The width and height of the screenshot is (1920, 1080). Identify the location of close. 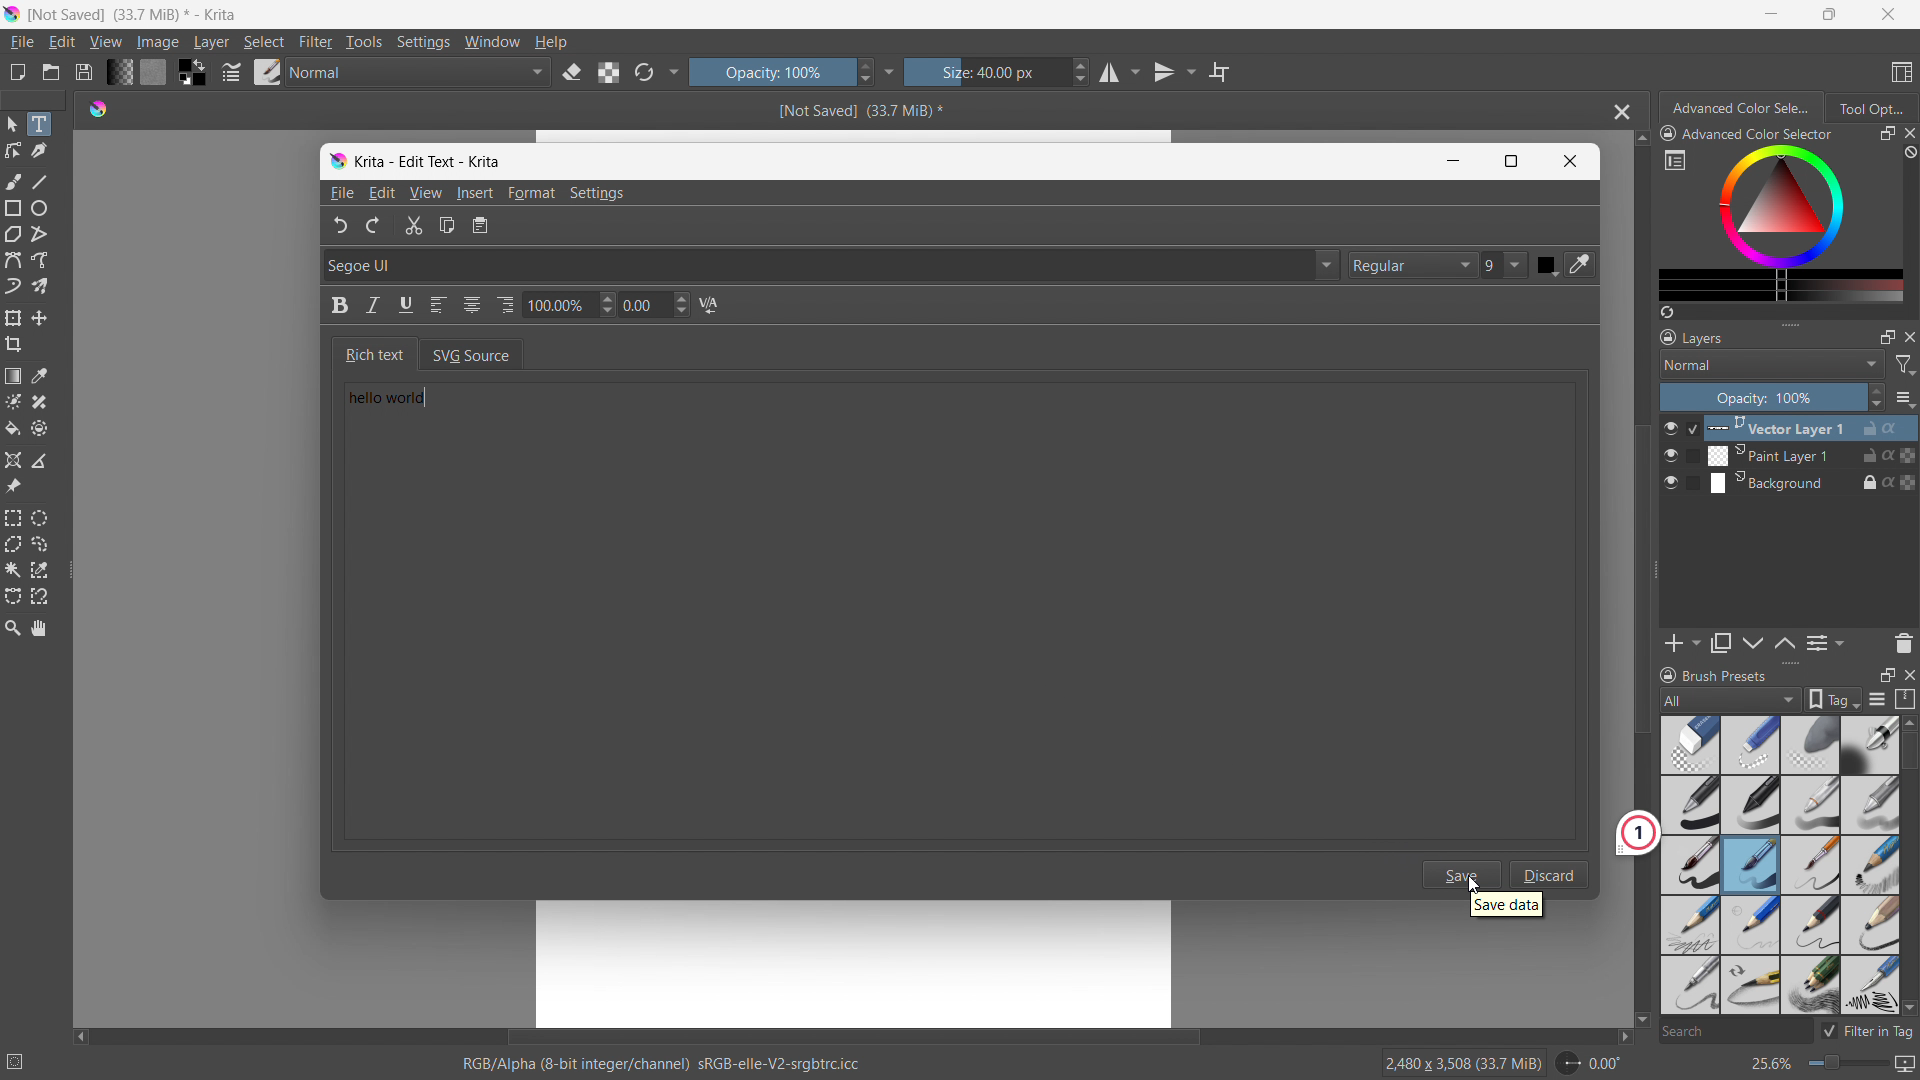
(1908, 336).